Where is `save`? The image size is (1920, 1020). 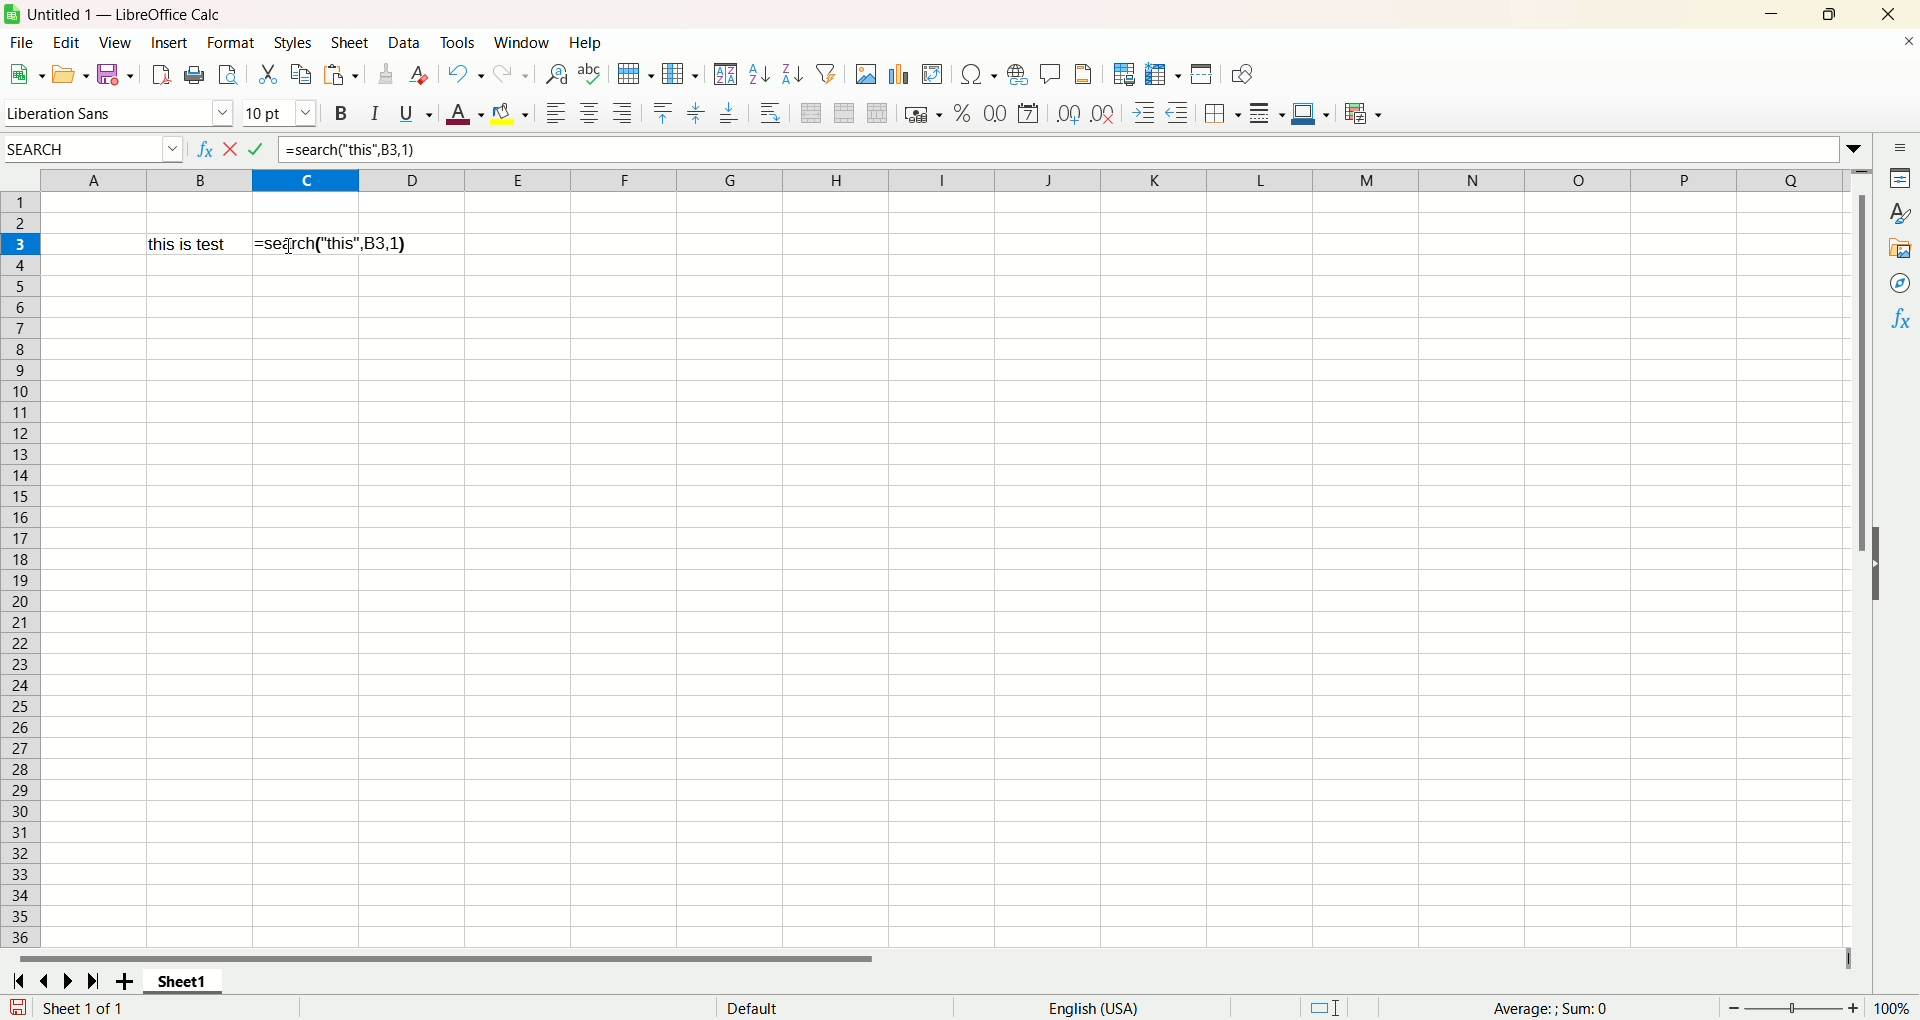 save is located at coordinates (116, 75).